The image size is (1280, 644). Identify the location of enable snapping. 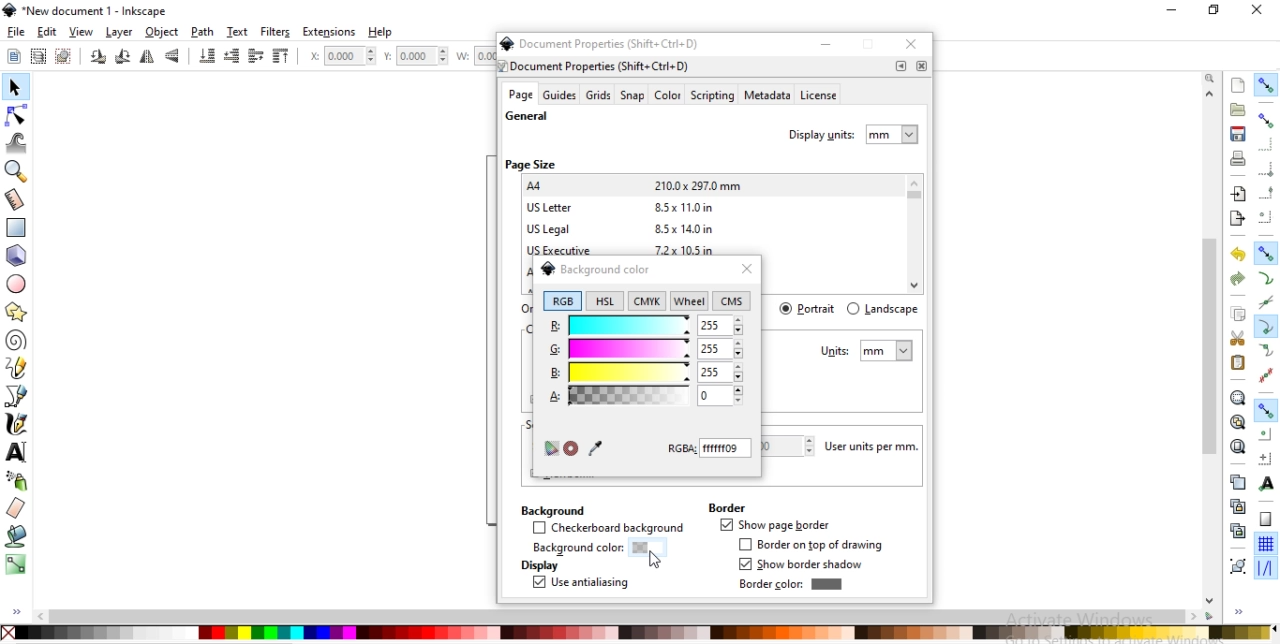
(1265, 85).